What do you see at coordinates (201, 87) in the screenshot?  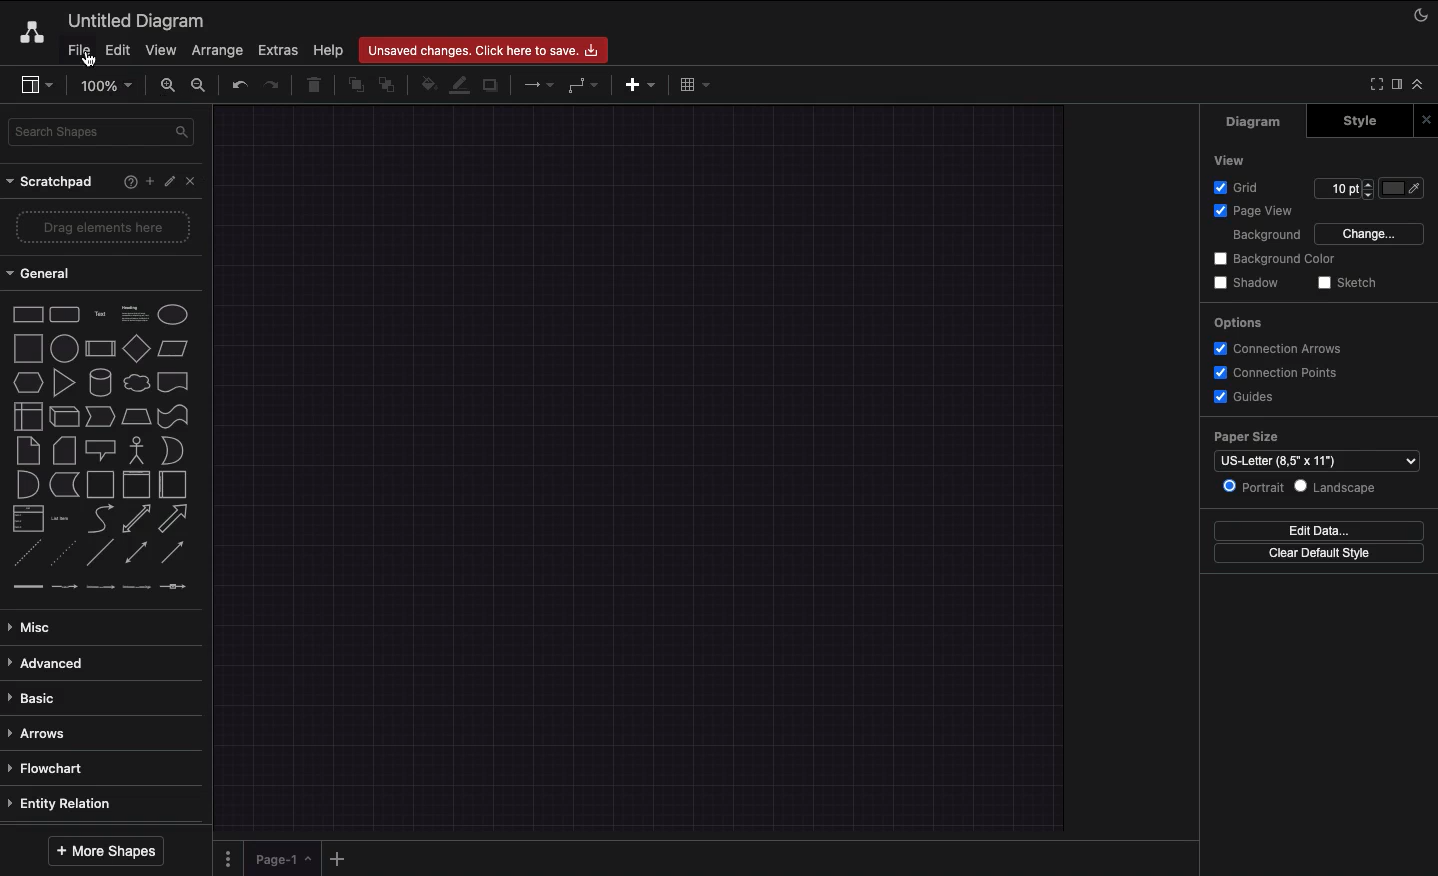 I see `Zoom out` at bounding box center [201, 87].